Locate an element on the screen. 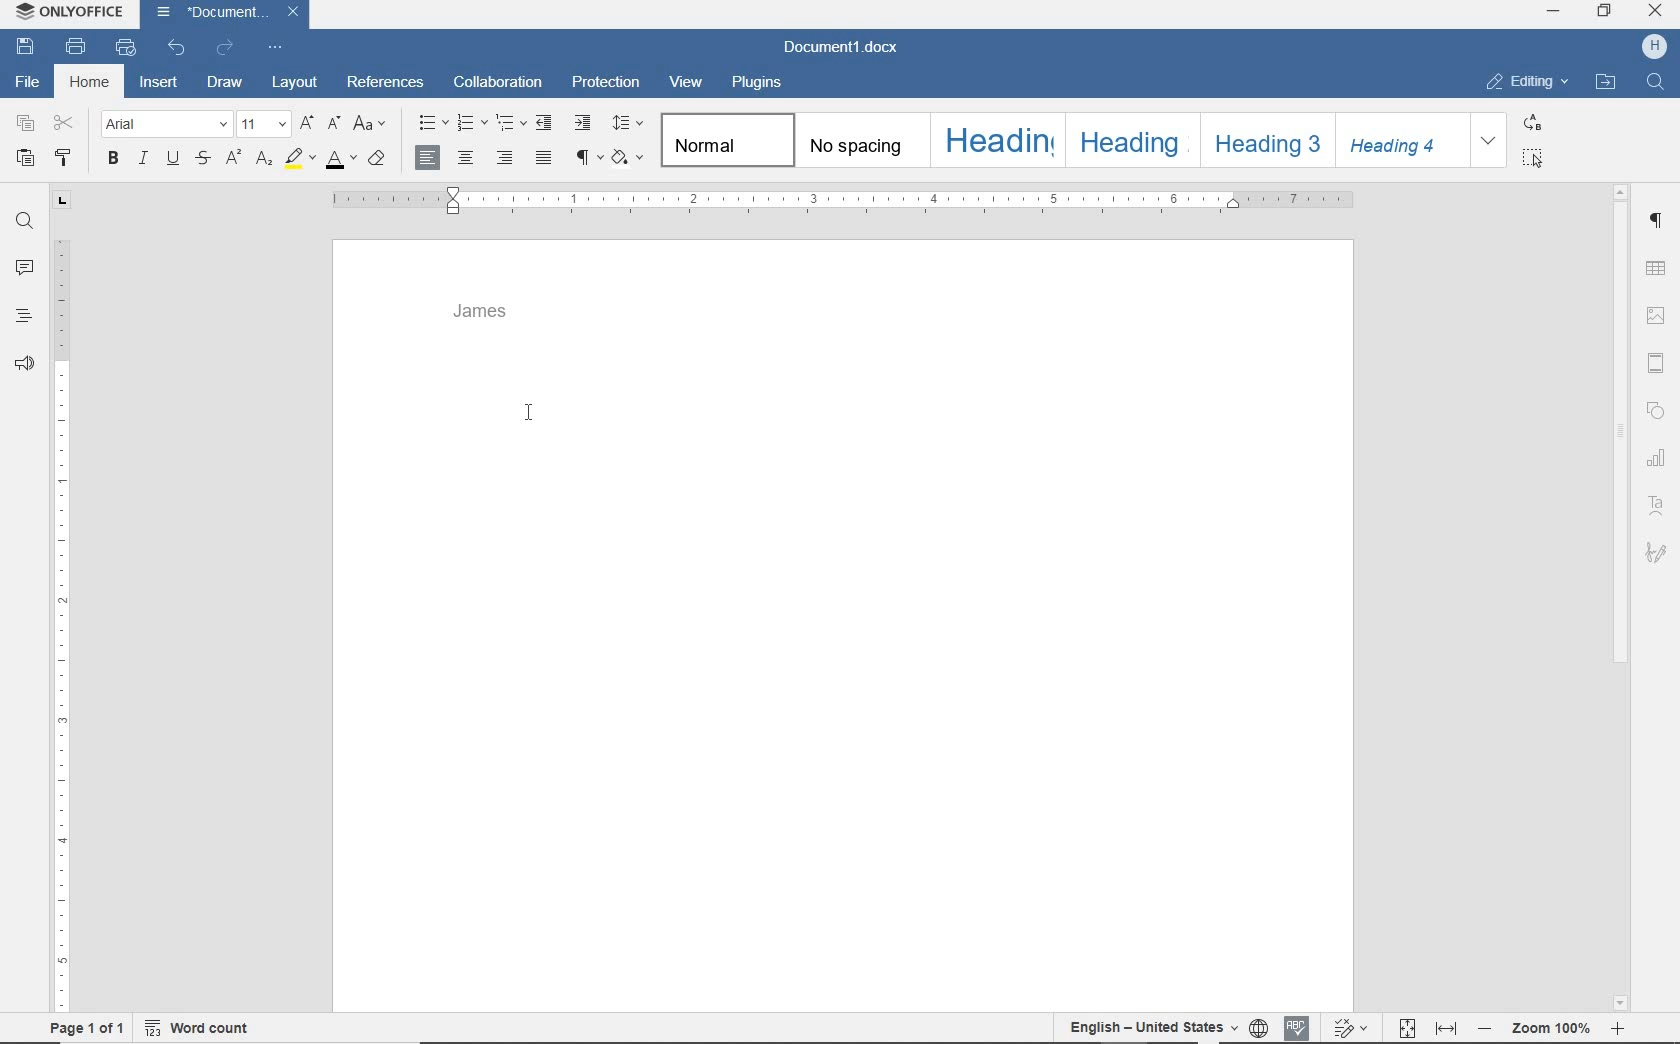 Image resolution: width=1680 pixels, height=1044 pixels. home is located at coordinates (89, 83).